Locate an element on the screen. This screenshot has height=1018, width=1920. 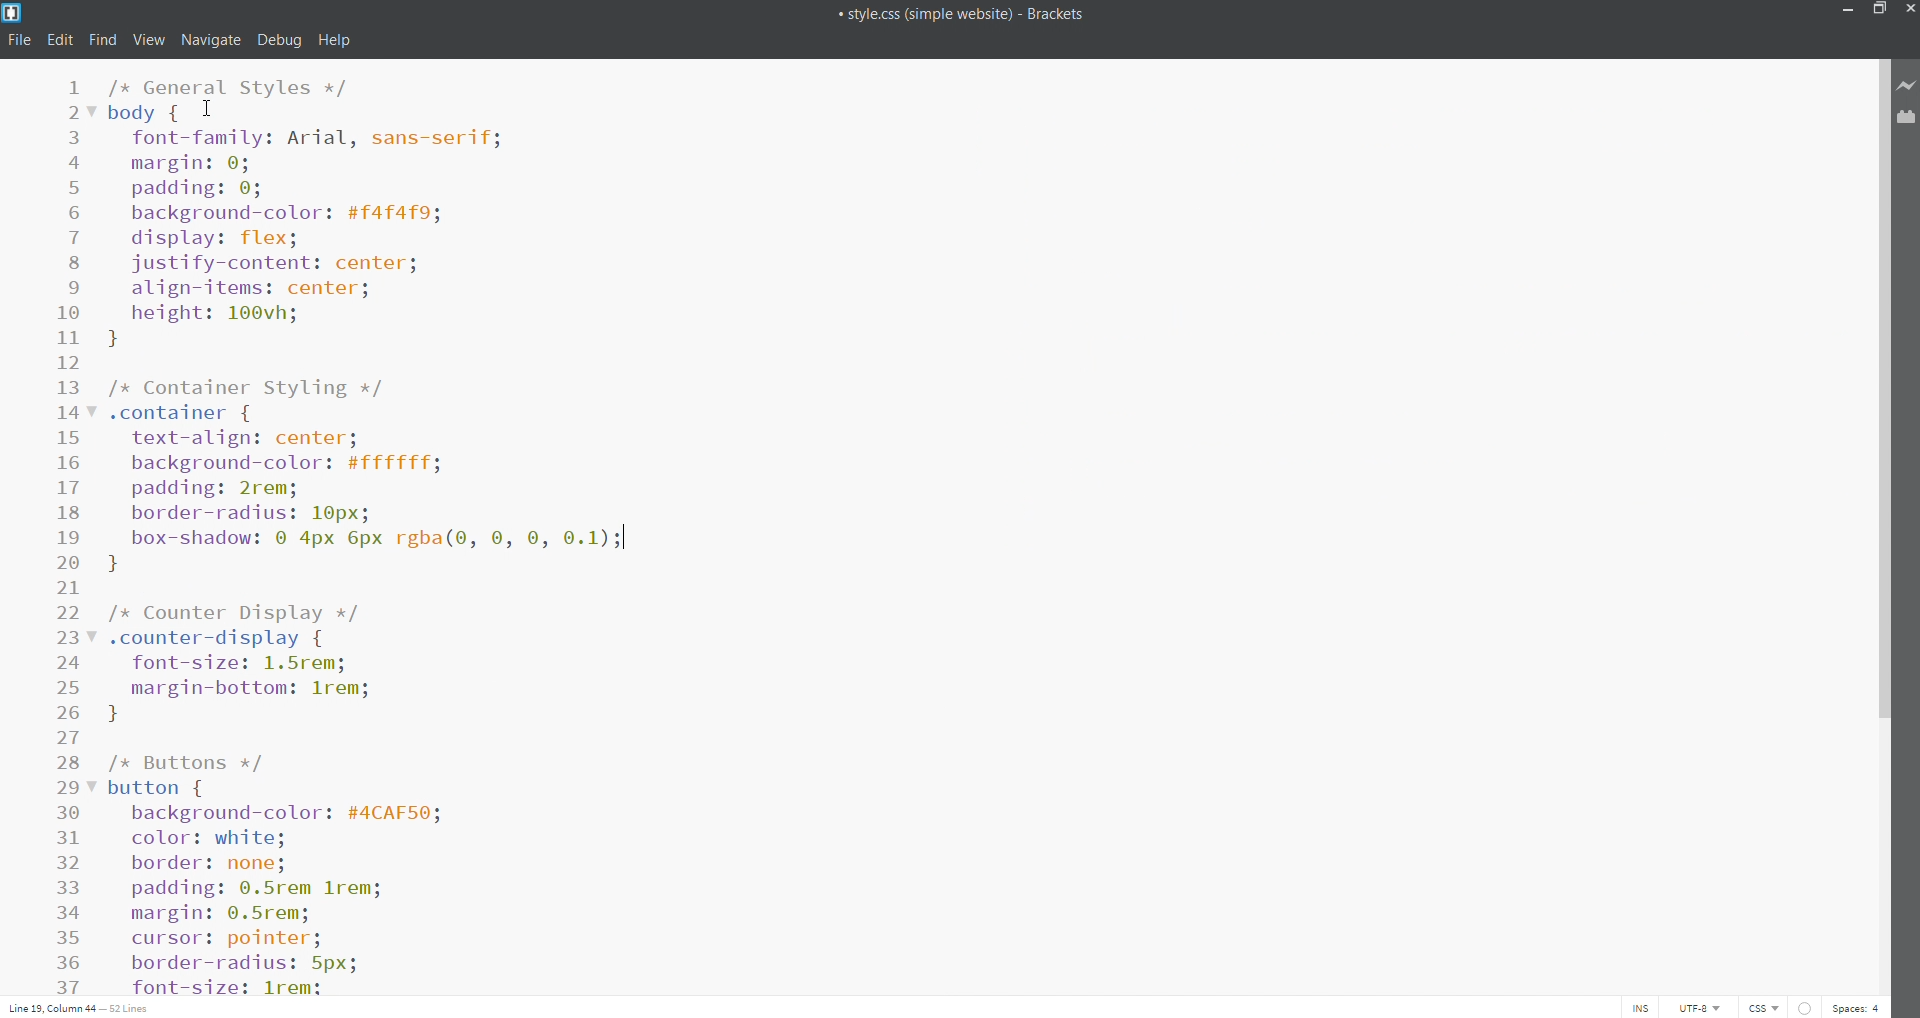
title bar is located at coordinates (909, 14).